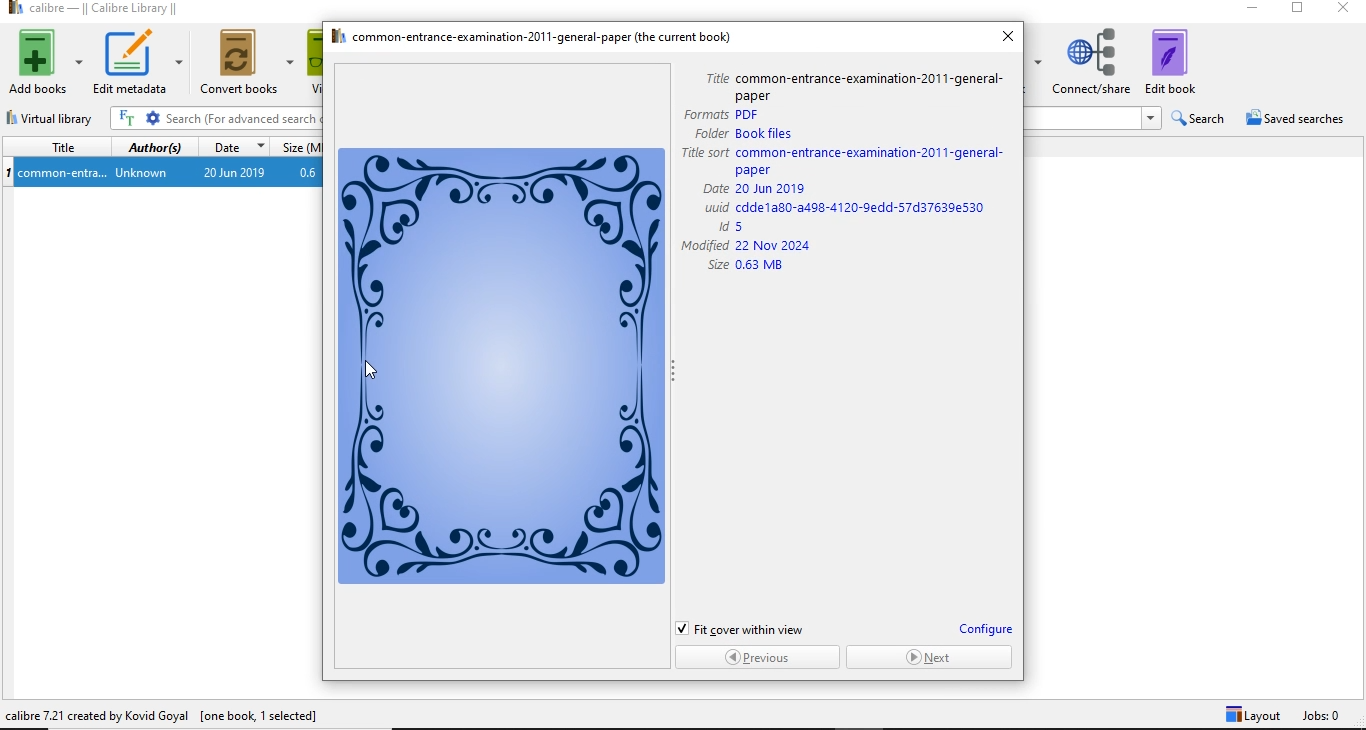 Image resolution: width=1366 pixels, height=730 pixels. I want to click on virtual library, so click(58, 119).